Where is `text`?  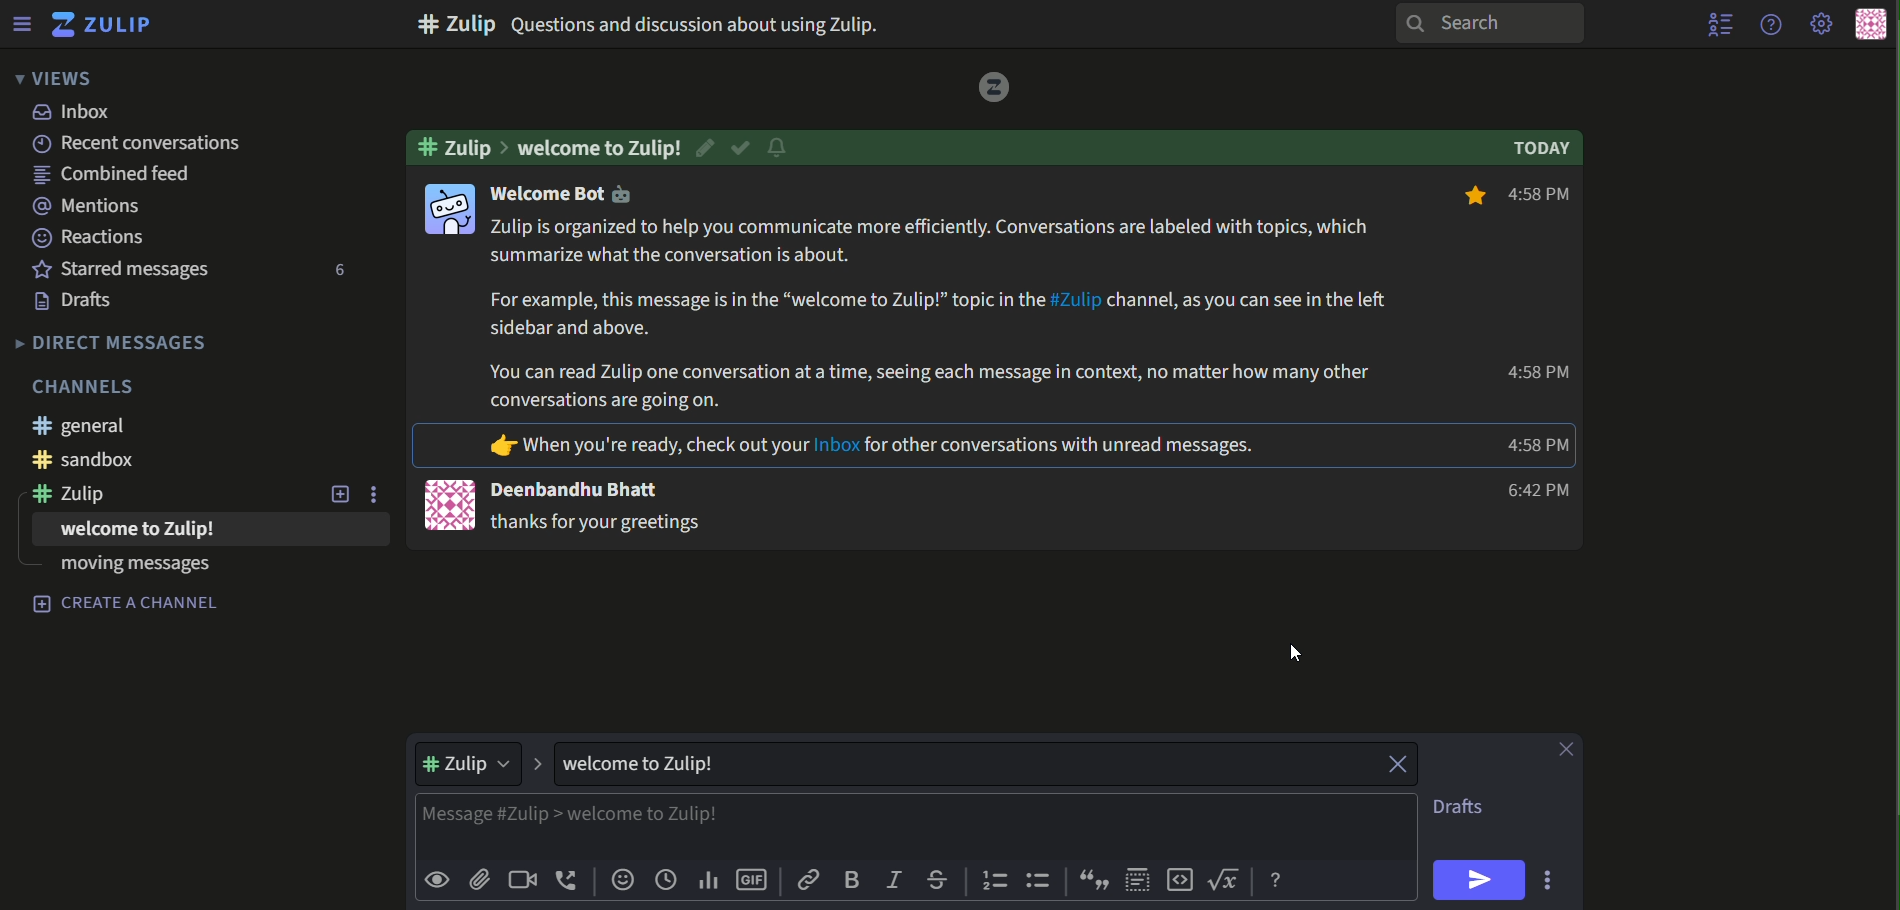
text is located at coordinates (91, 385).